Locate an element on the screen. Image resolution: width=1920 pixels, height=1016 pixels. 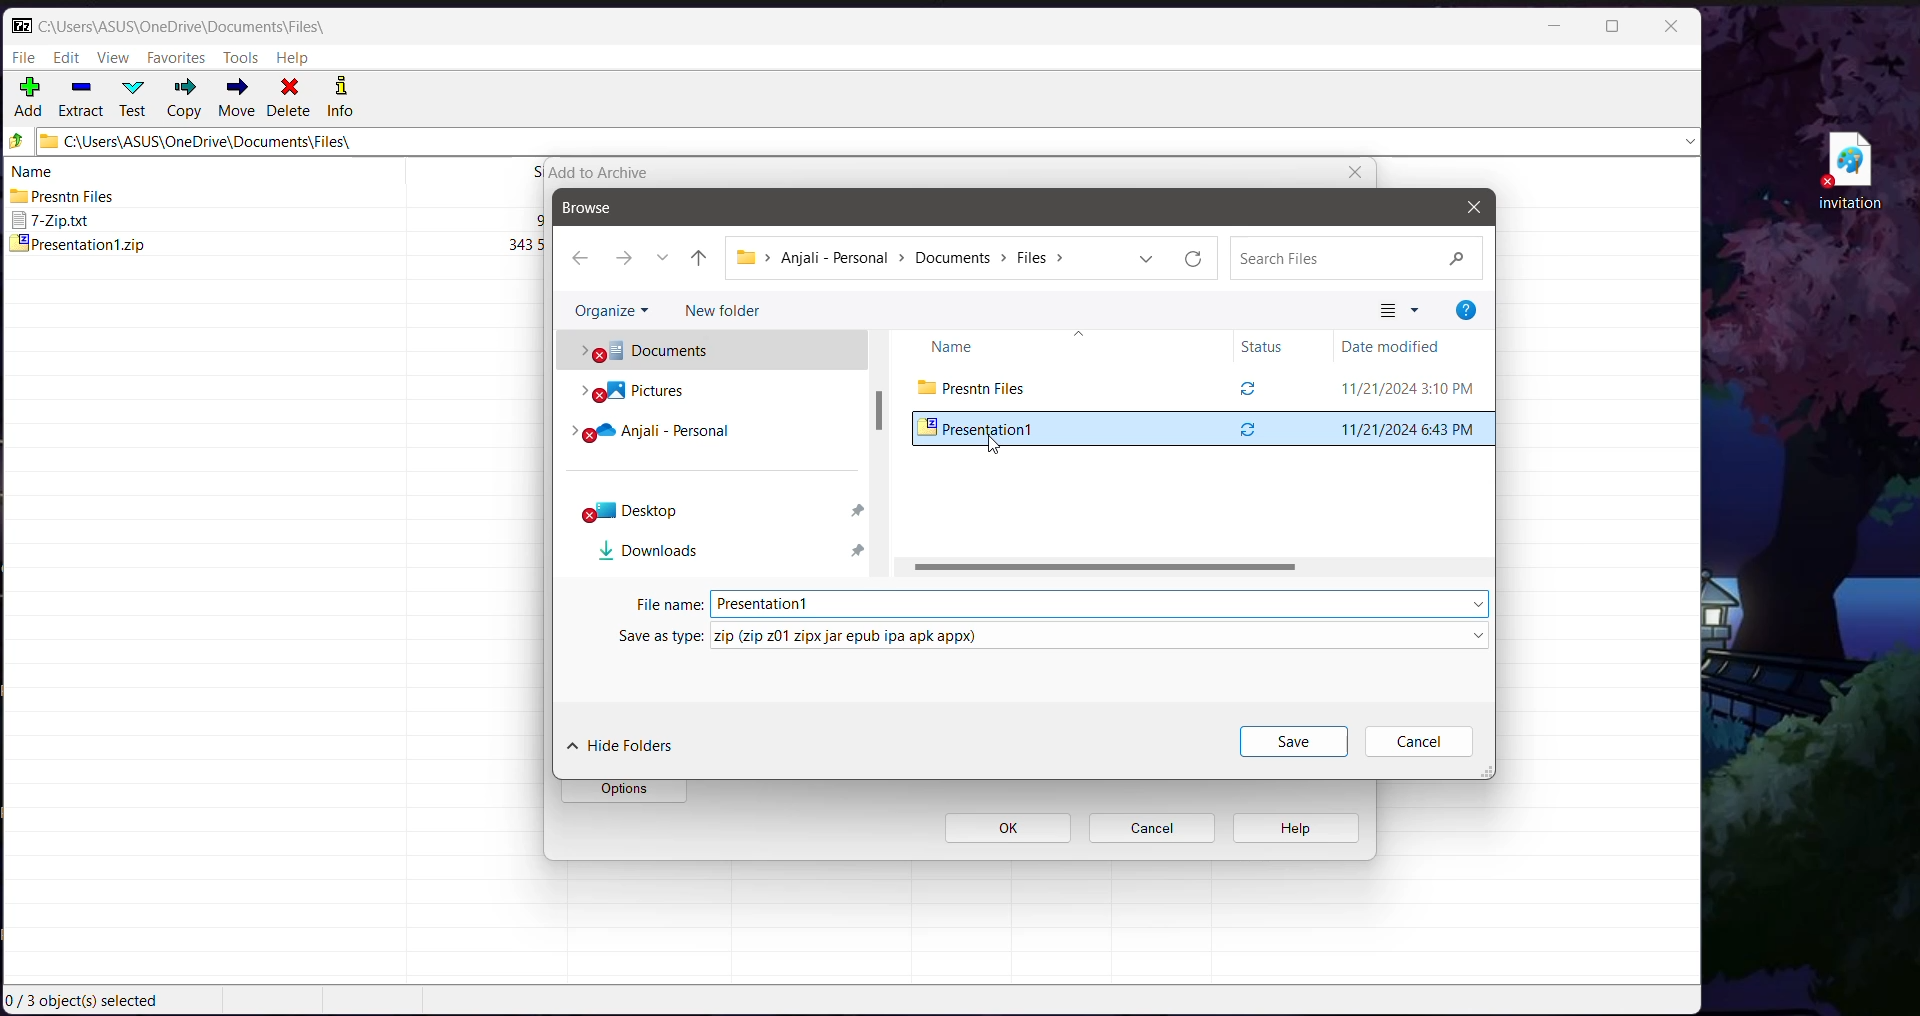
Edit is located at coordinates (68, 57).